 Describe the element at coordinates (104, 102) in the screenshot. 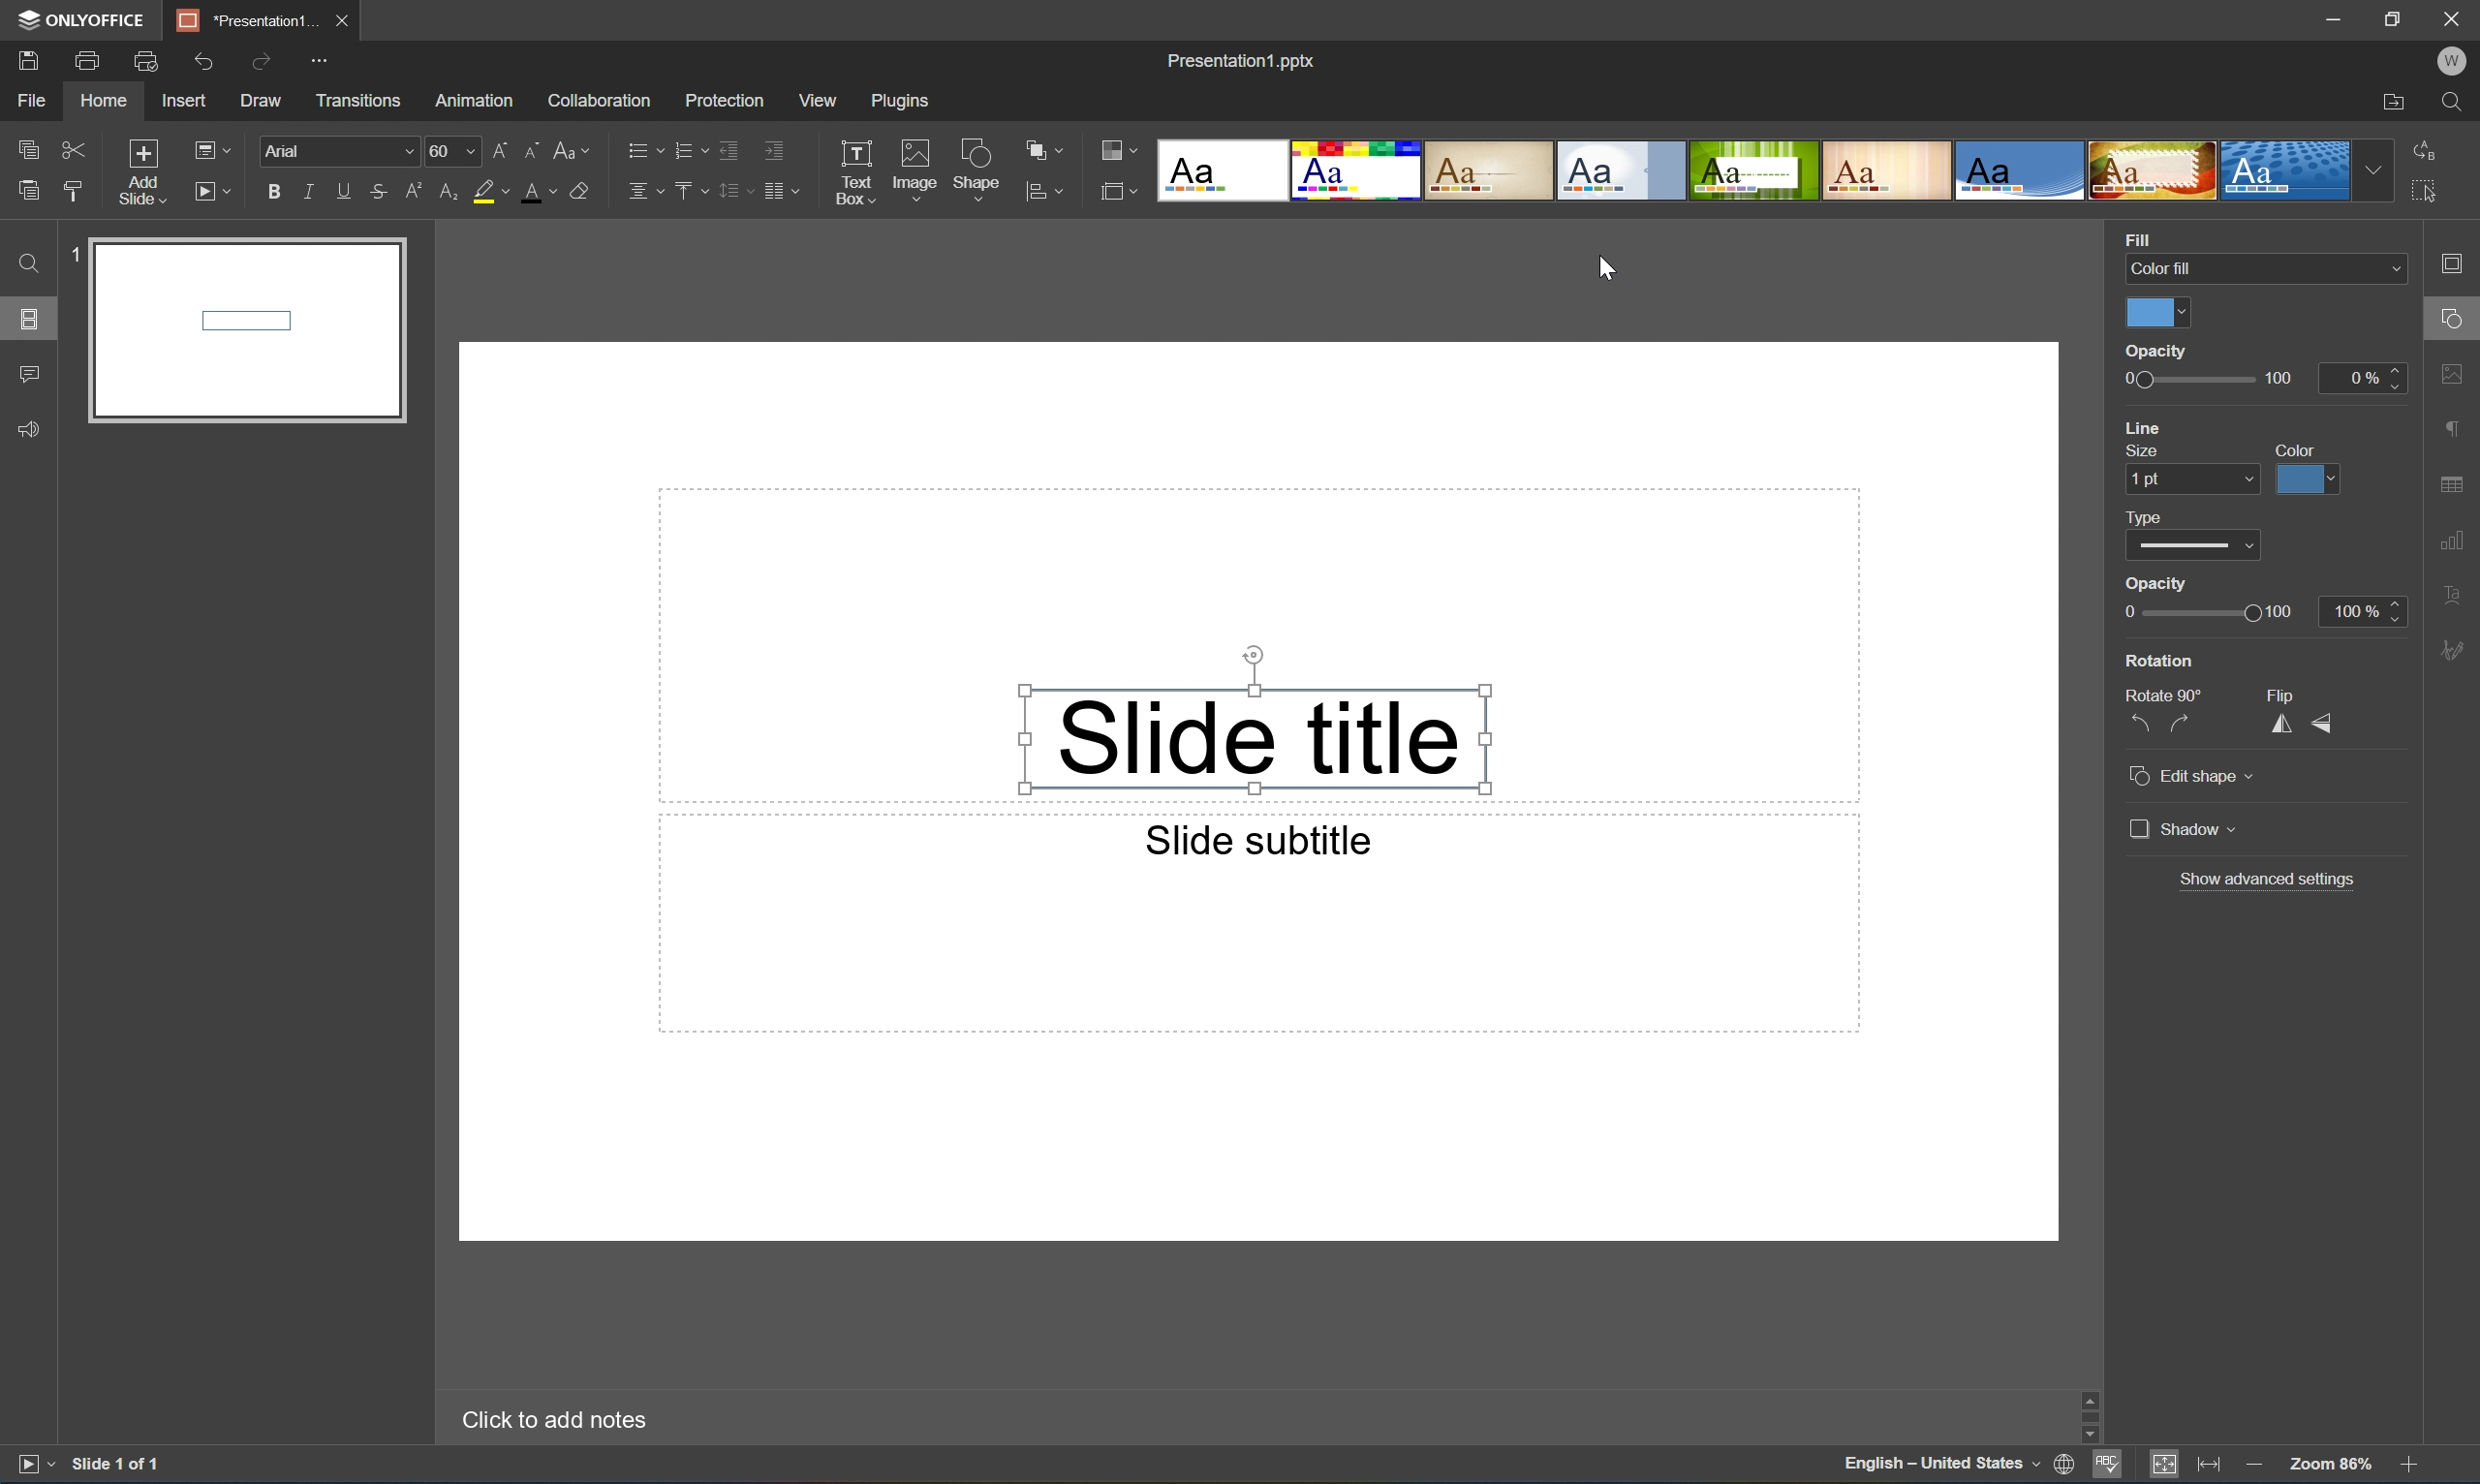

I see `Home` at that location.